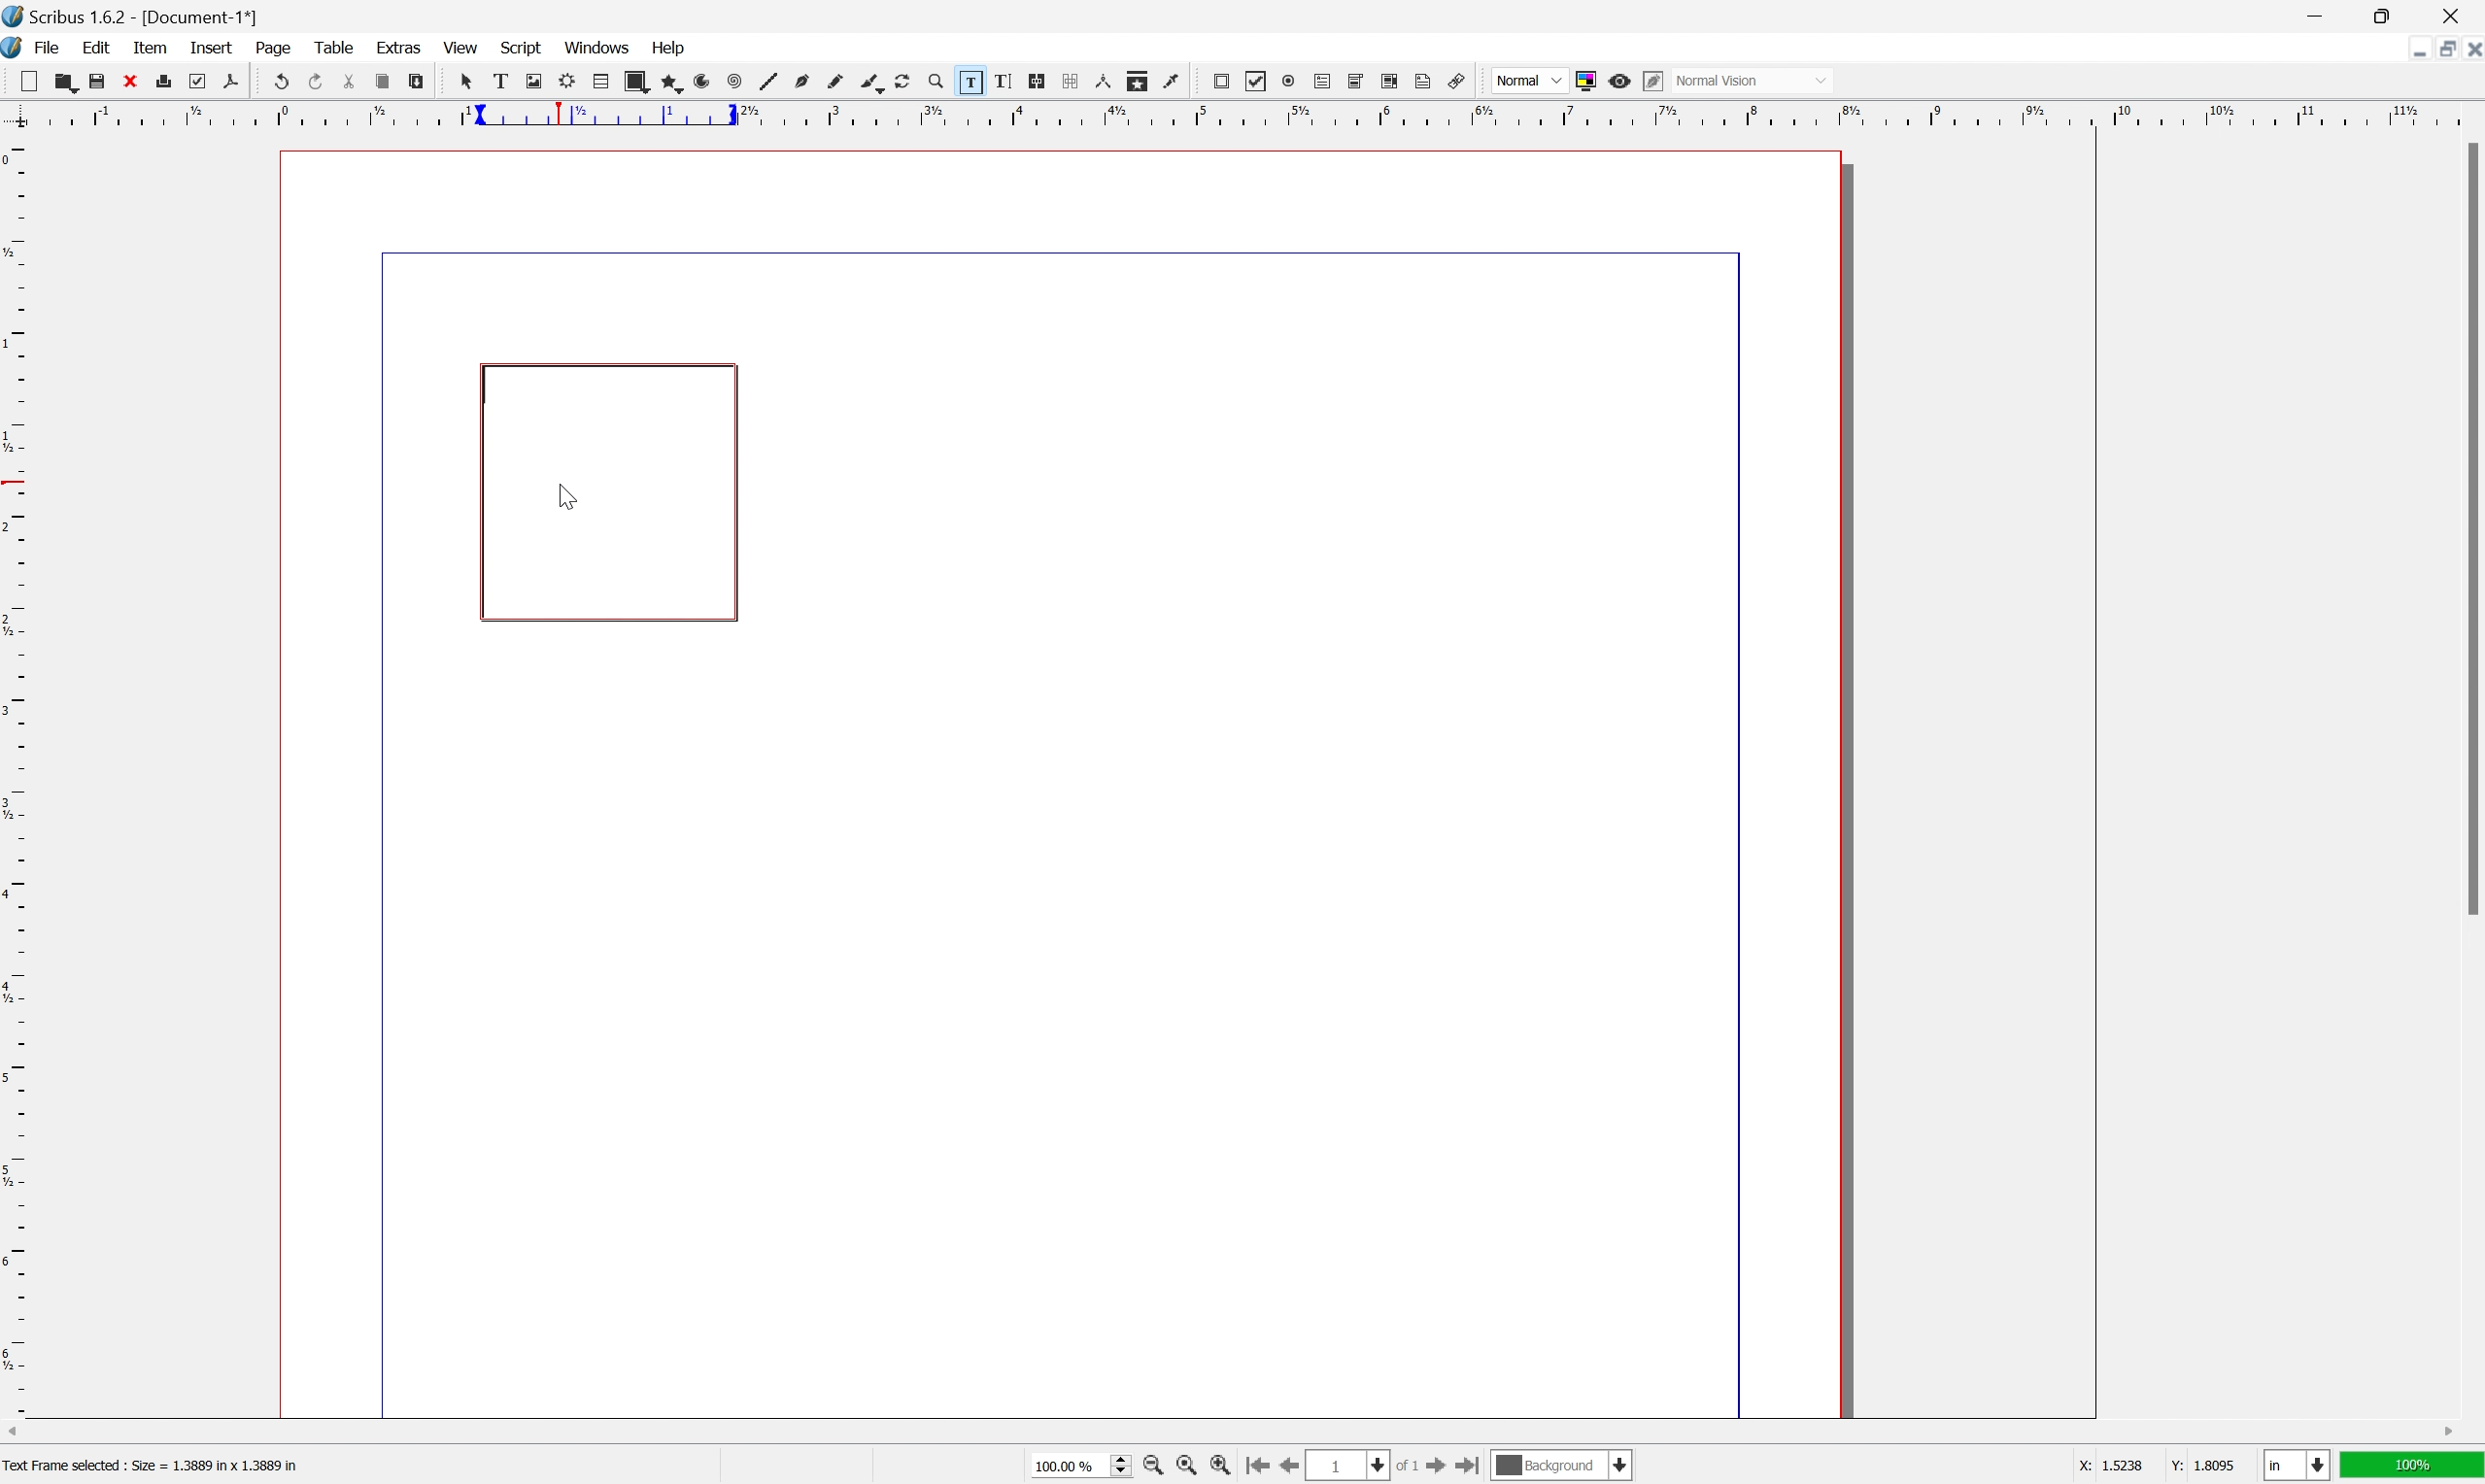 Image resolution: width=2485 pixels, height=1484 pixels. I want to click on pdf checkbox, so click(1257, 82).